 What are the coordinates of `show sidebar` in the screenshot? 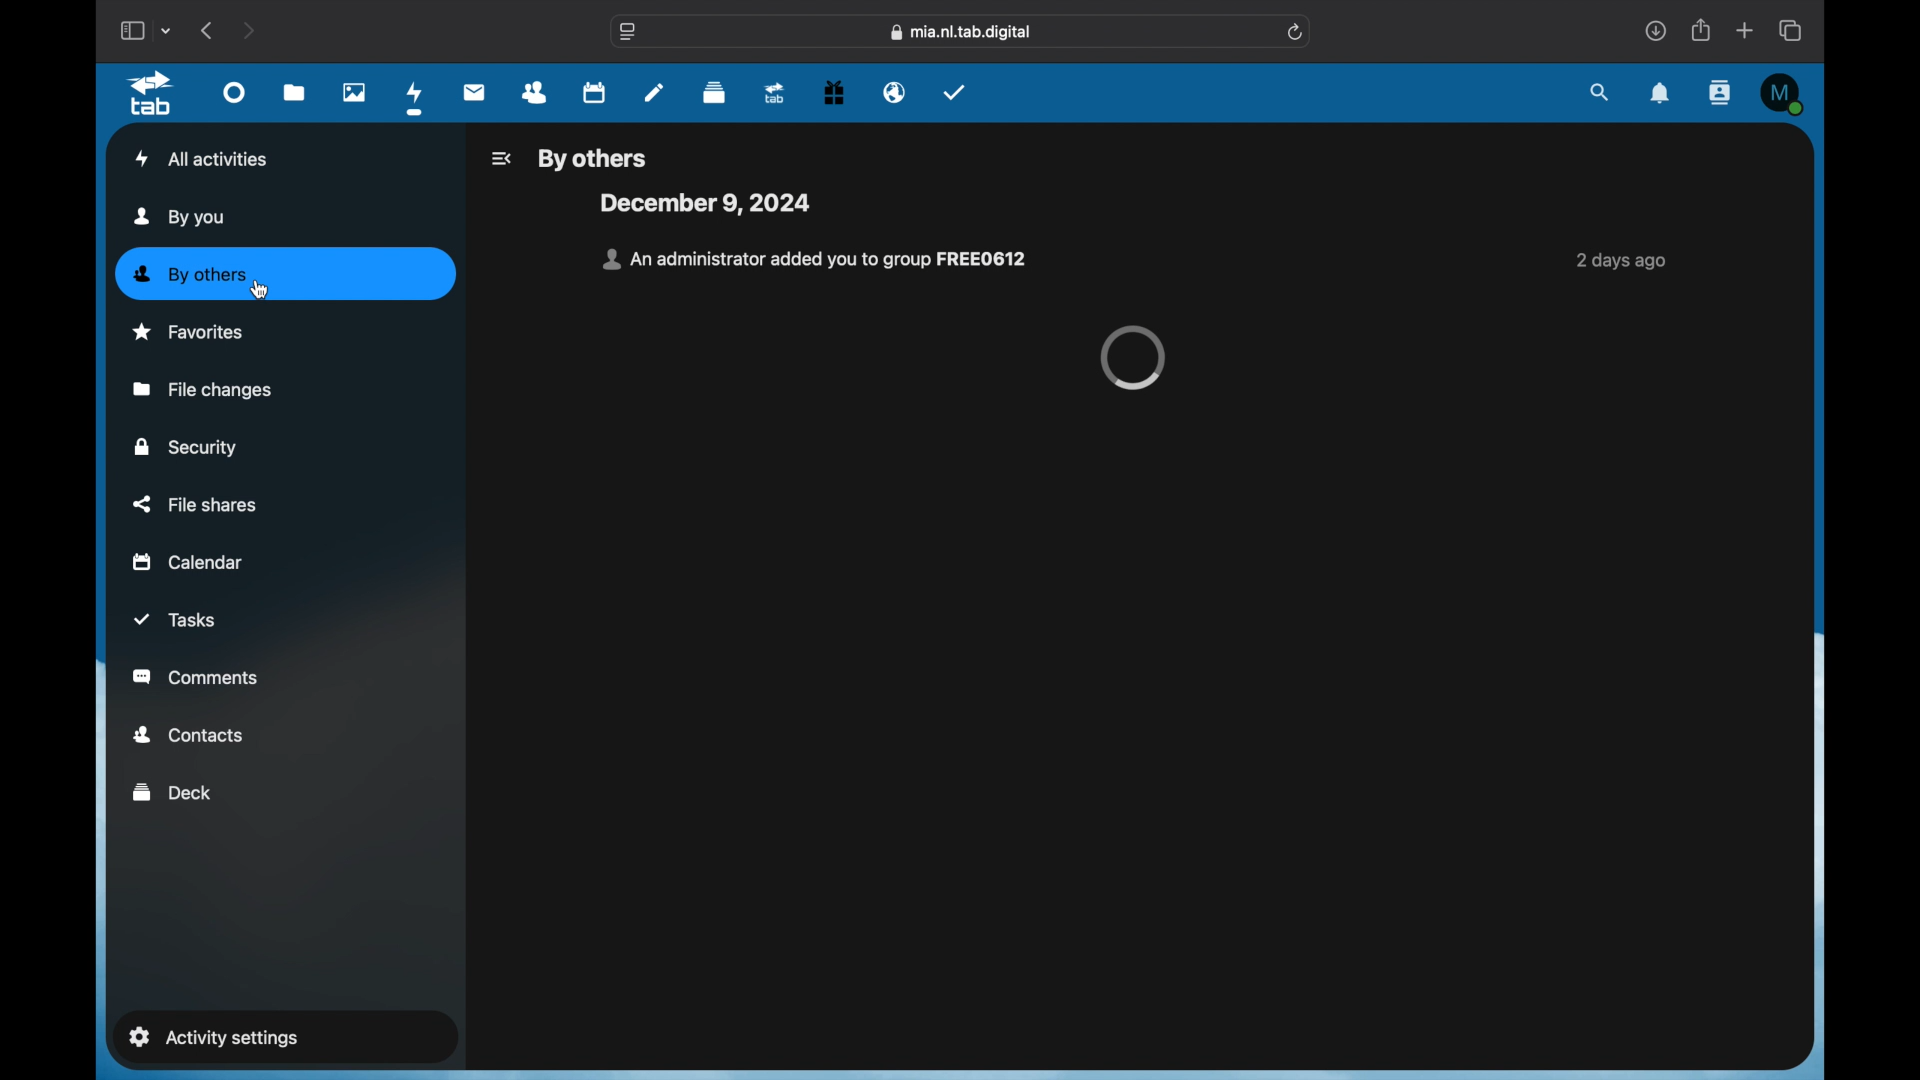 It's located at (130, 30).